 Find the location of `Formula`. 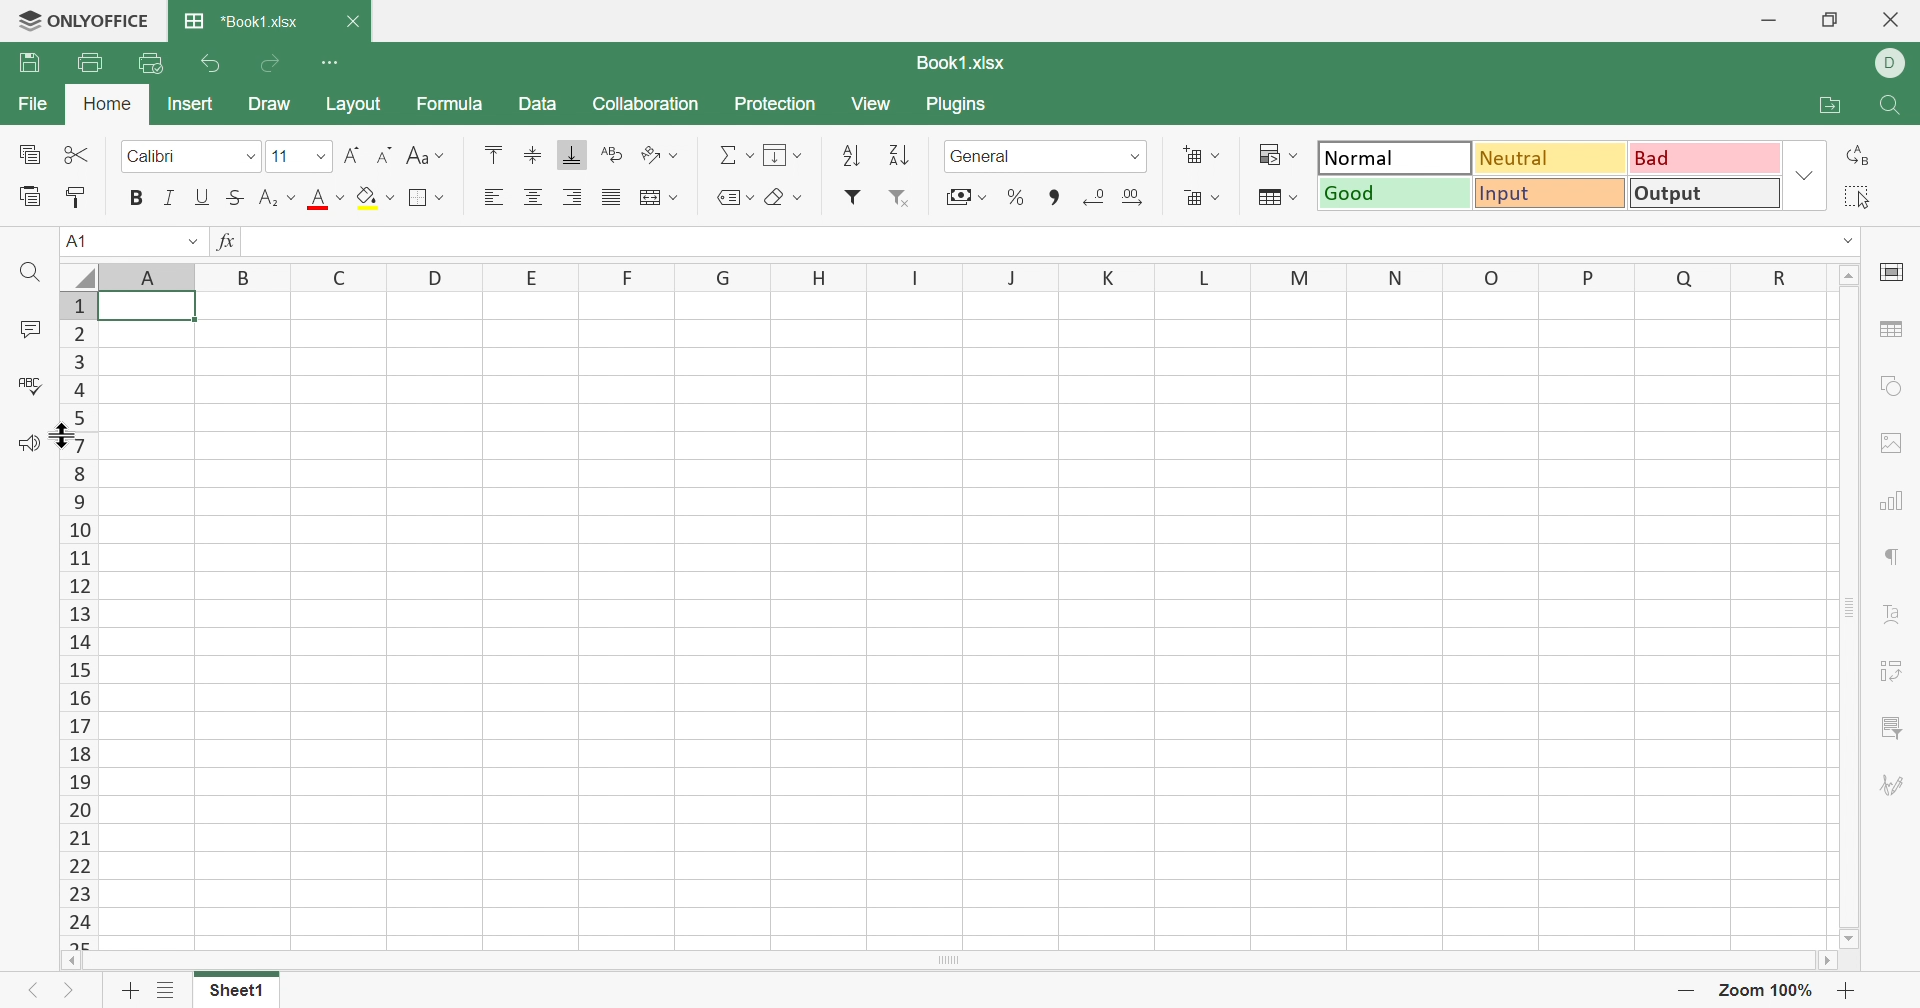

Formula is located at coordinates (451, 100).